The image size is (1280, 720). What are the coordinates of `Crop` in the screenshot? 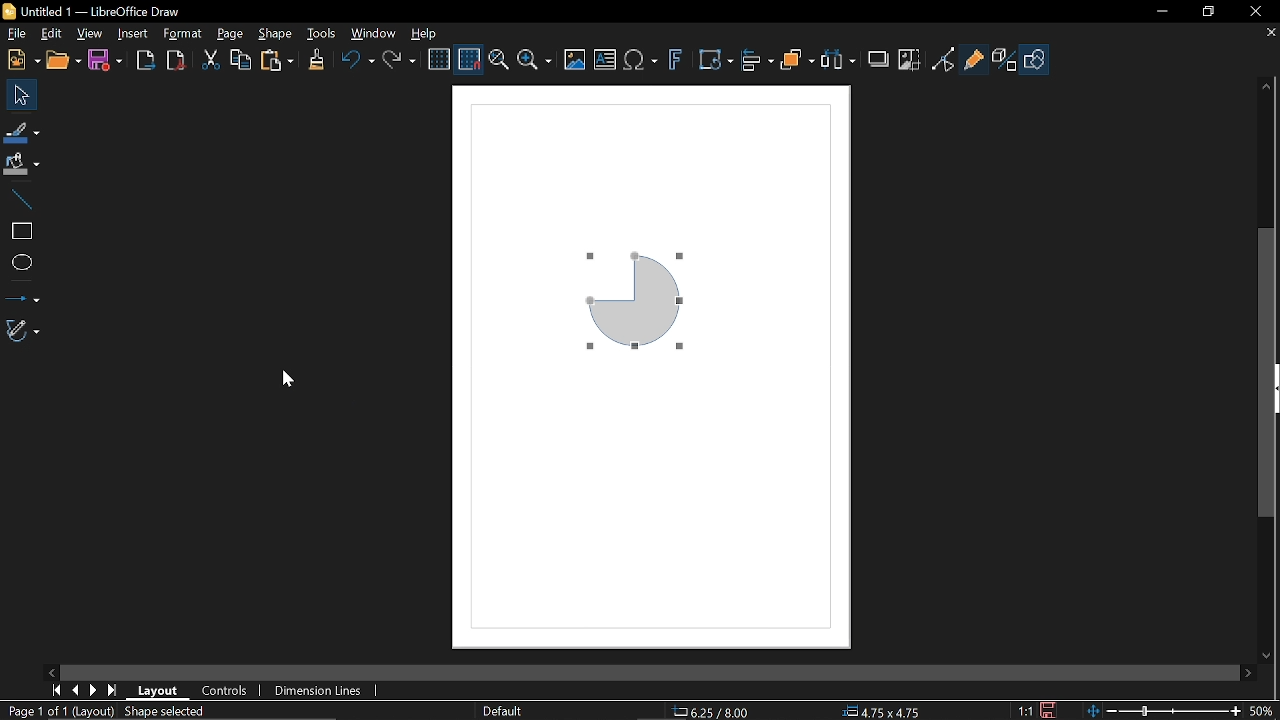 It's located at (909, 60).